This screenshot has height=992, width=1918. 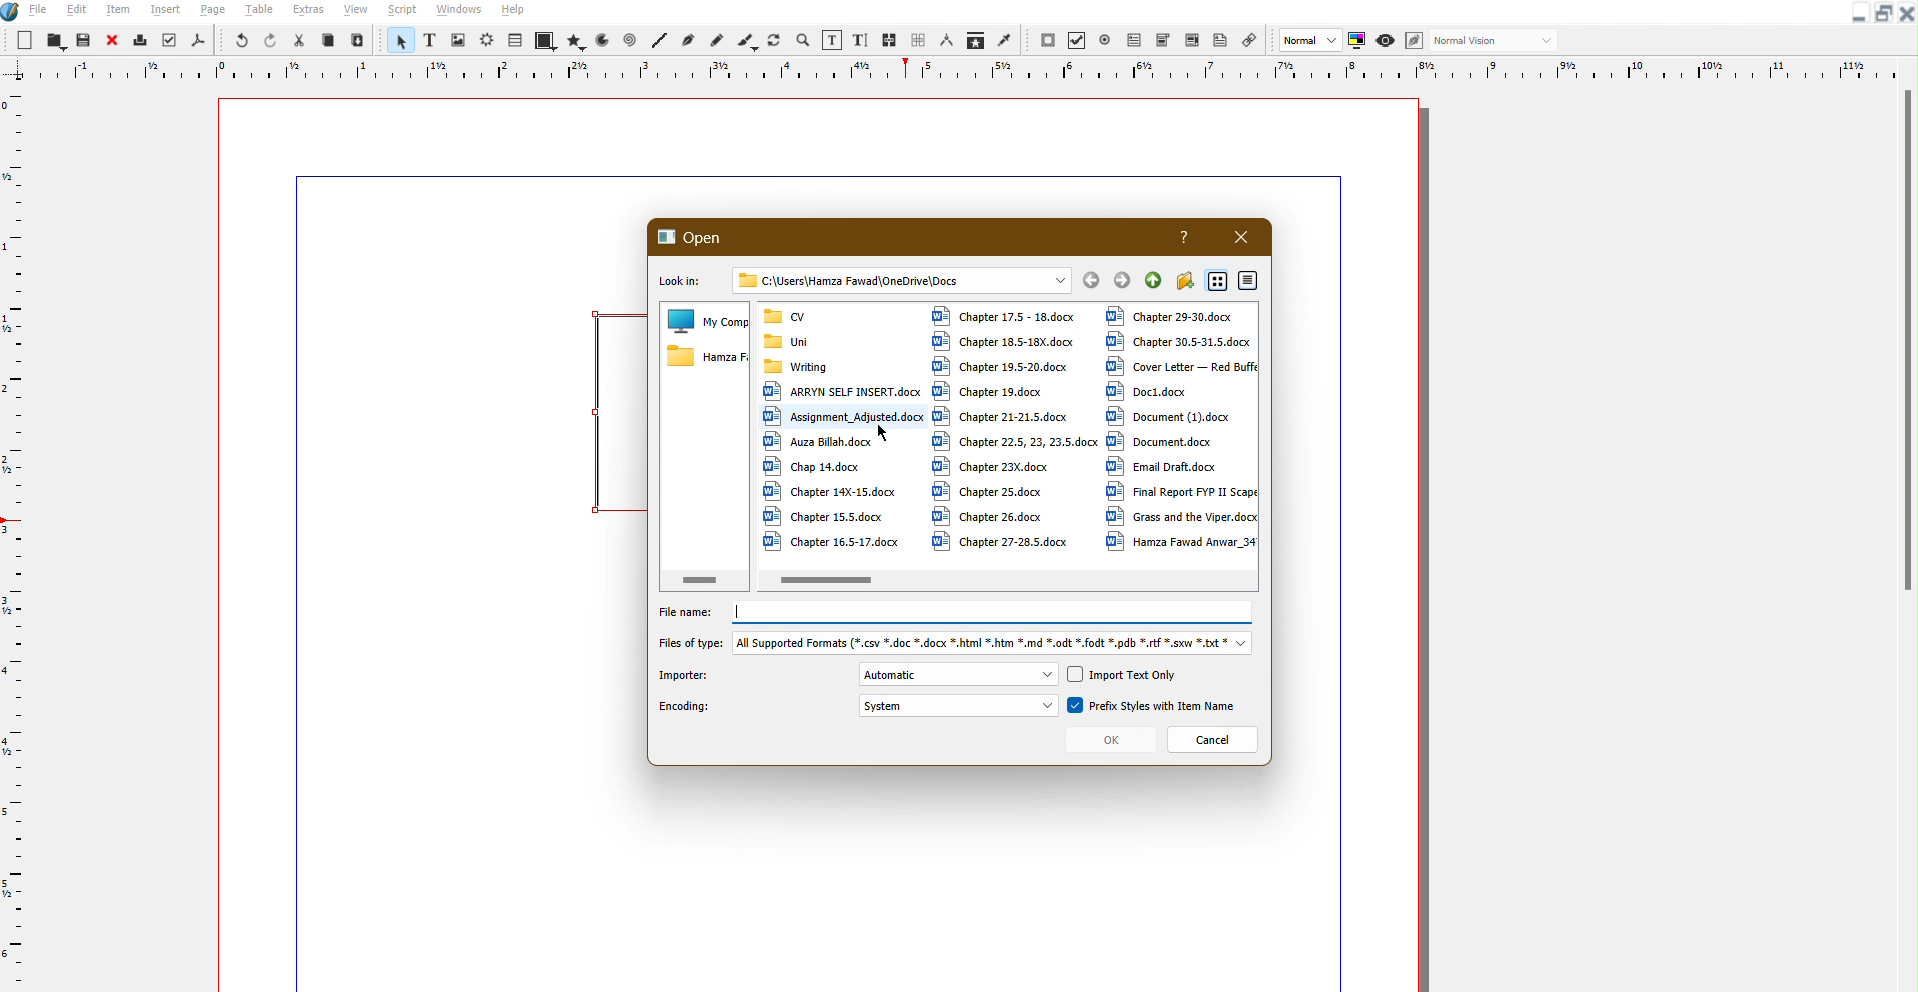 What do you see at coordinates (195, 40) in the screenshot?
I see `PDF` at bounding box center [195, 40].